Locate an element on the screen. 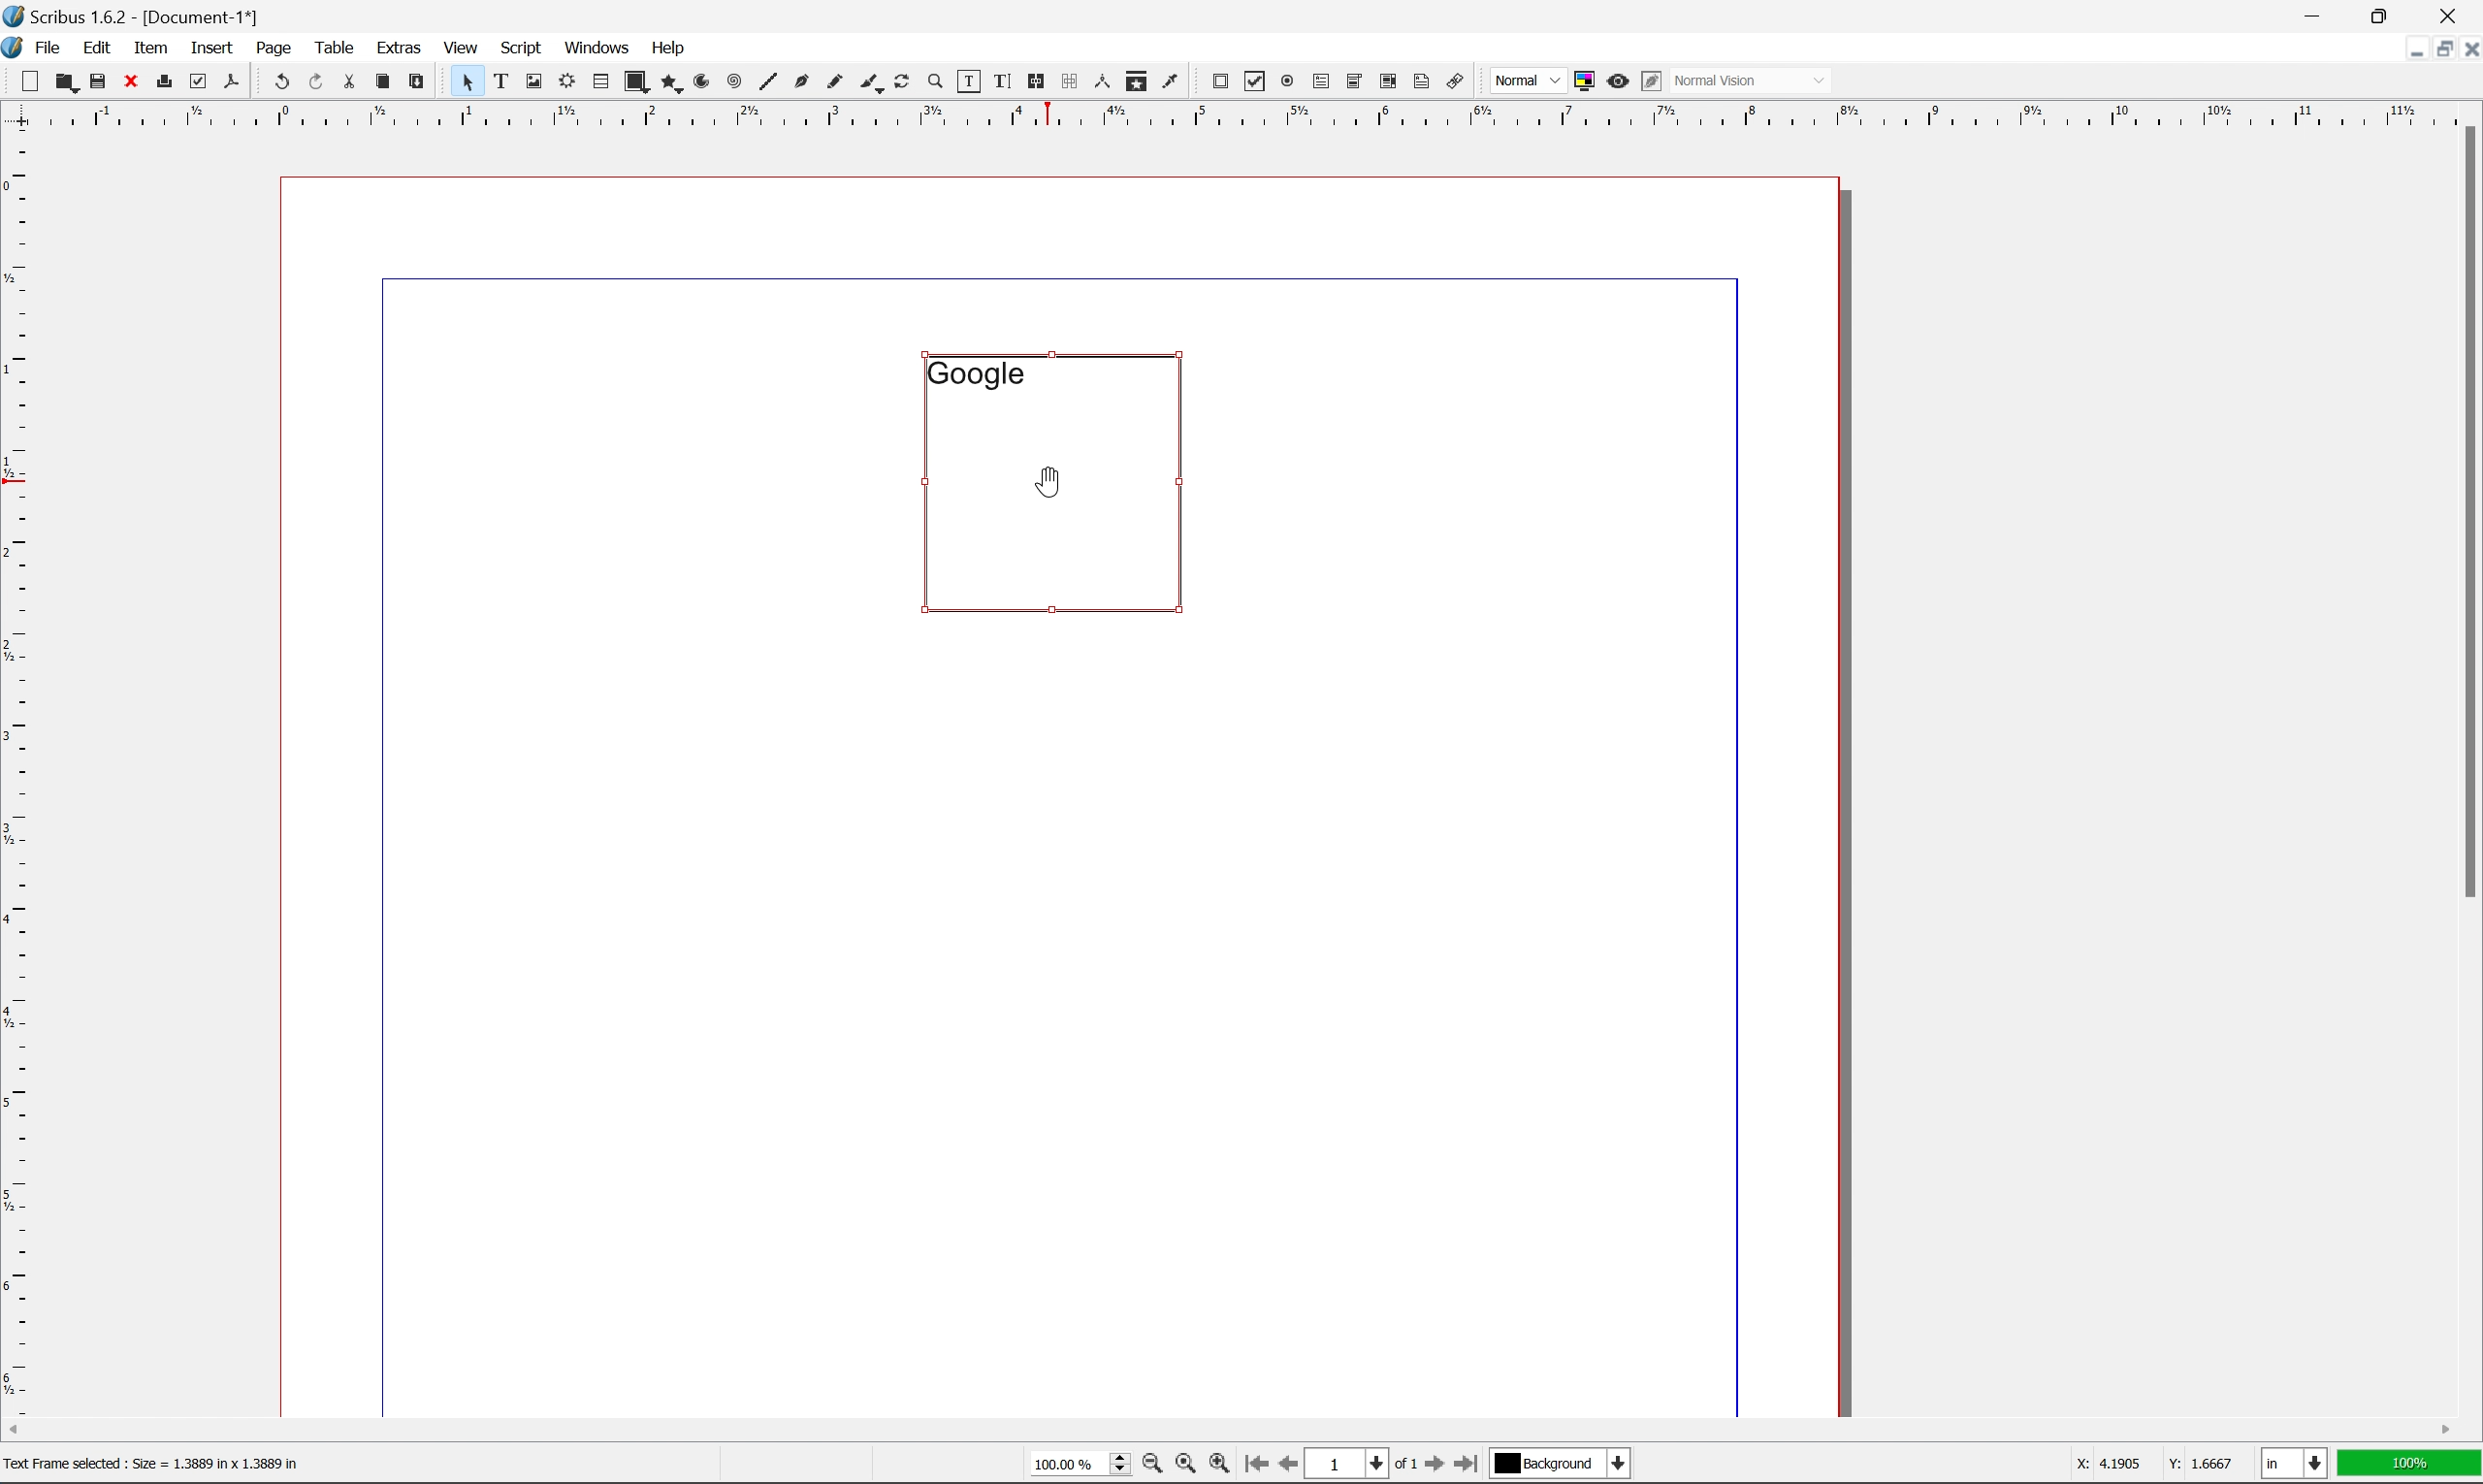 The width and height of the screenshot is (2483, 1484). unlink text frames is located at coordinates (1066, 81).